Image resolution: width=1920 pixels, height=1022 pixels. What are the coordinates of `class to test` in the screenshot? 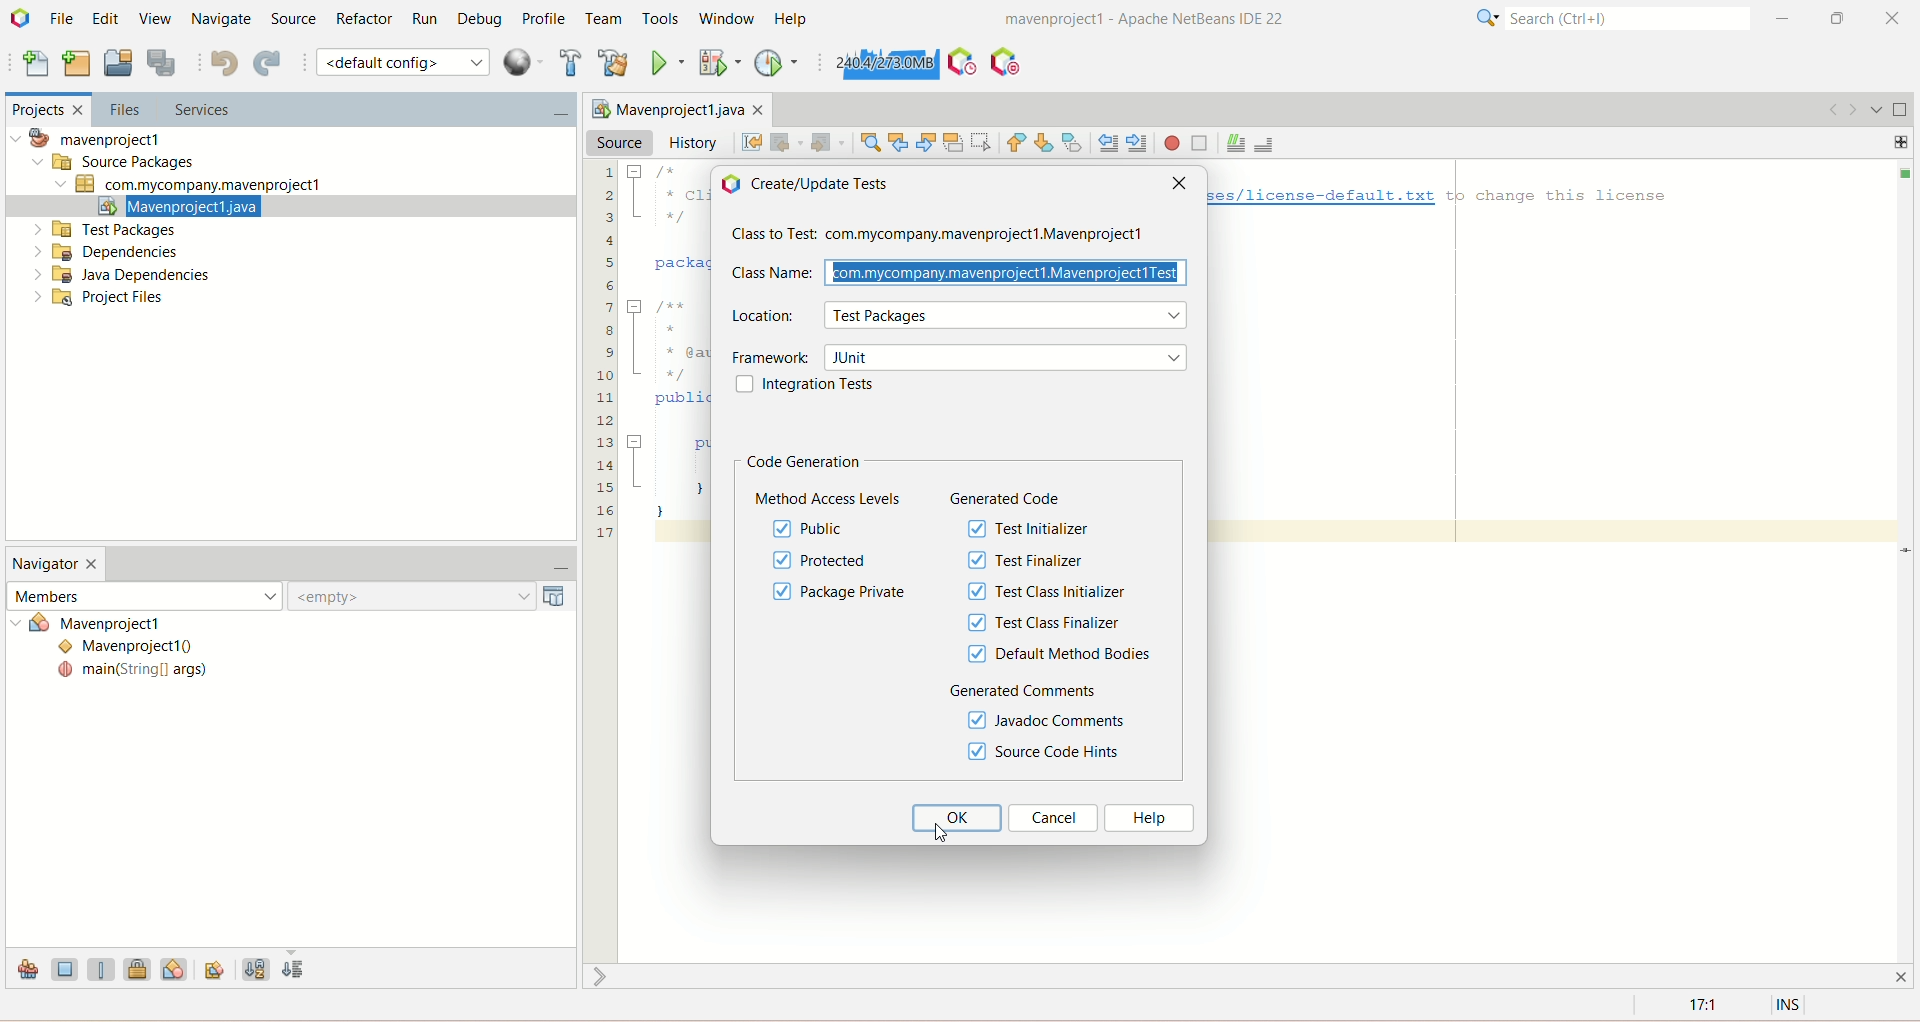 It's located at (939, 230).